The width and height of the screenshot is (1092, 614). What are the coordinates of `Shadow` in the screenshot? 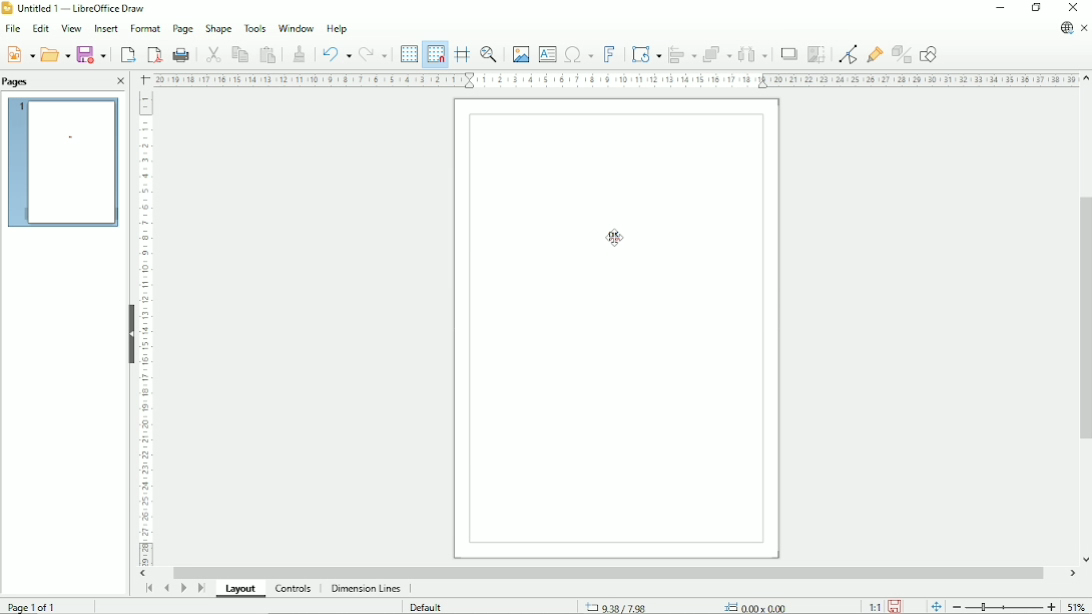 It's located at (789, 54).